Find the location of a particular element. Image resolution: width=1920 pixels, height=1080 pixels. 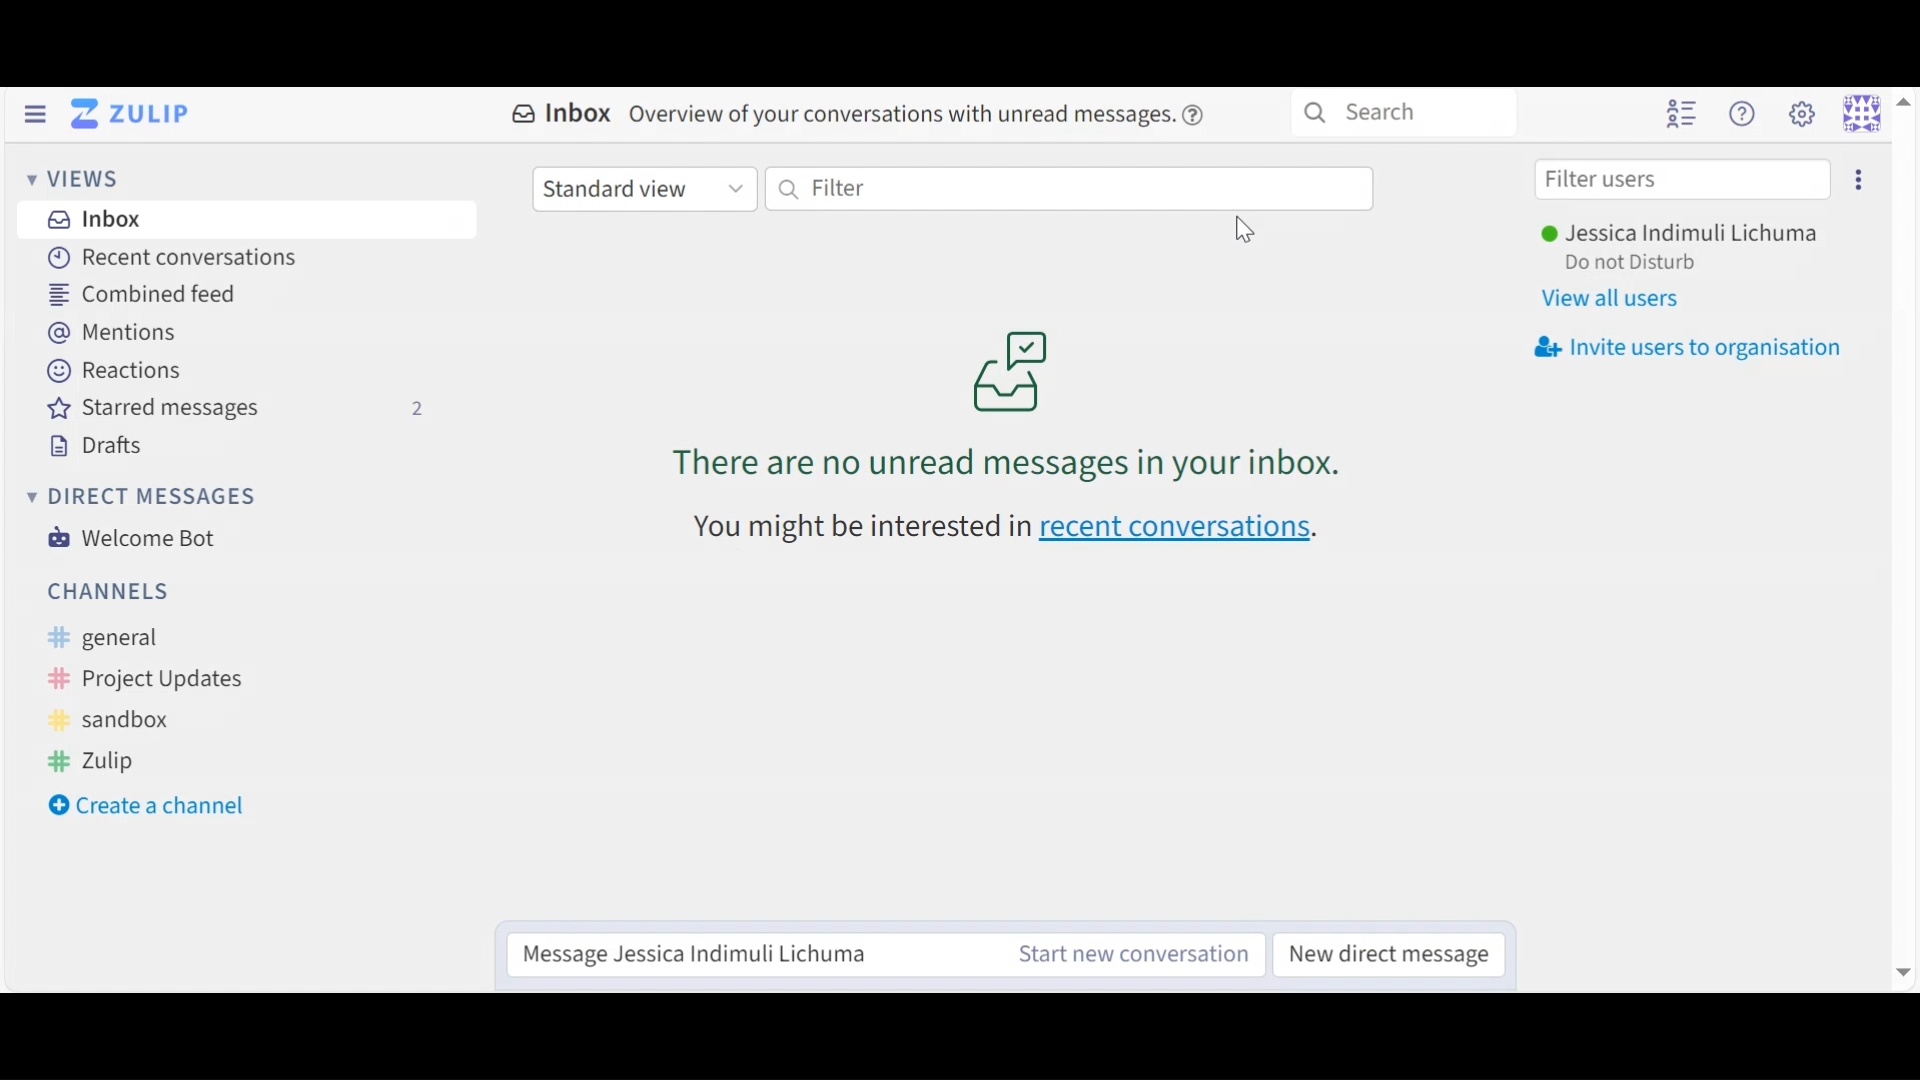

Standard user is located at coordinates (643, 188).